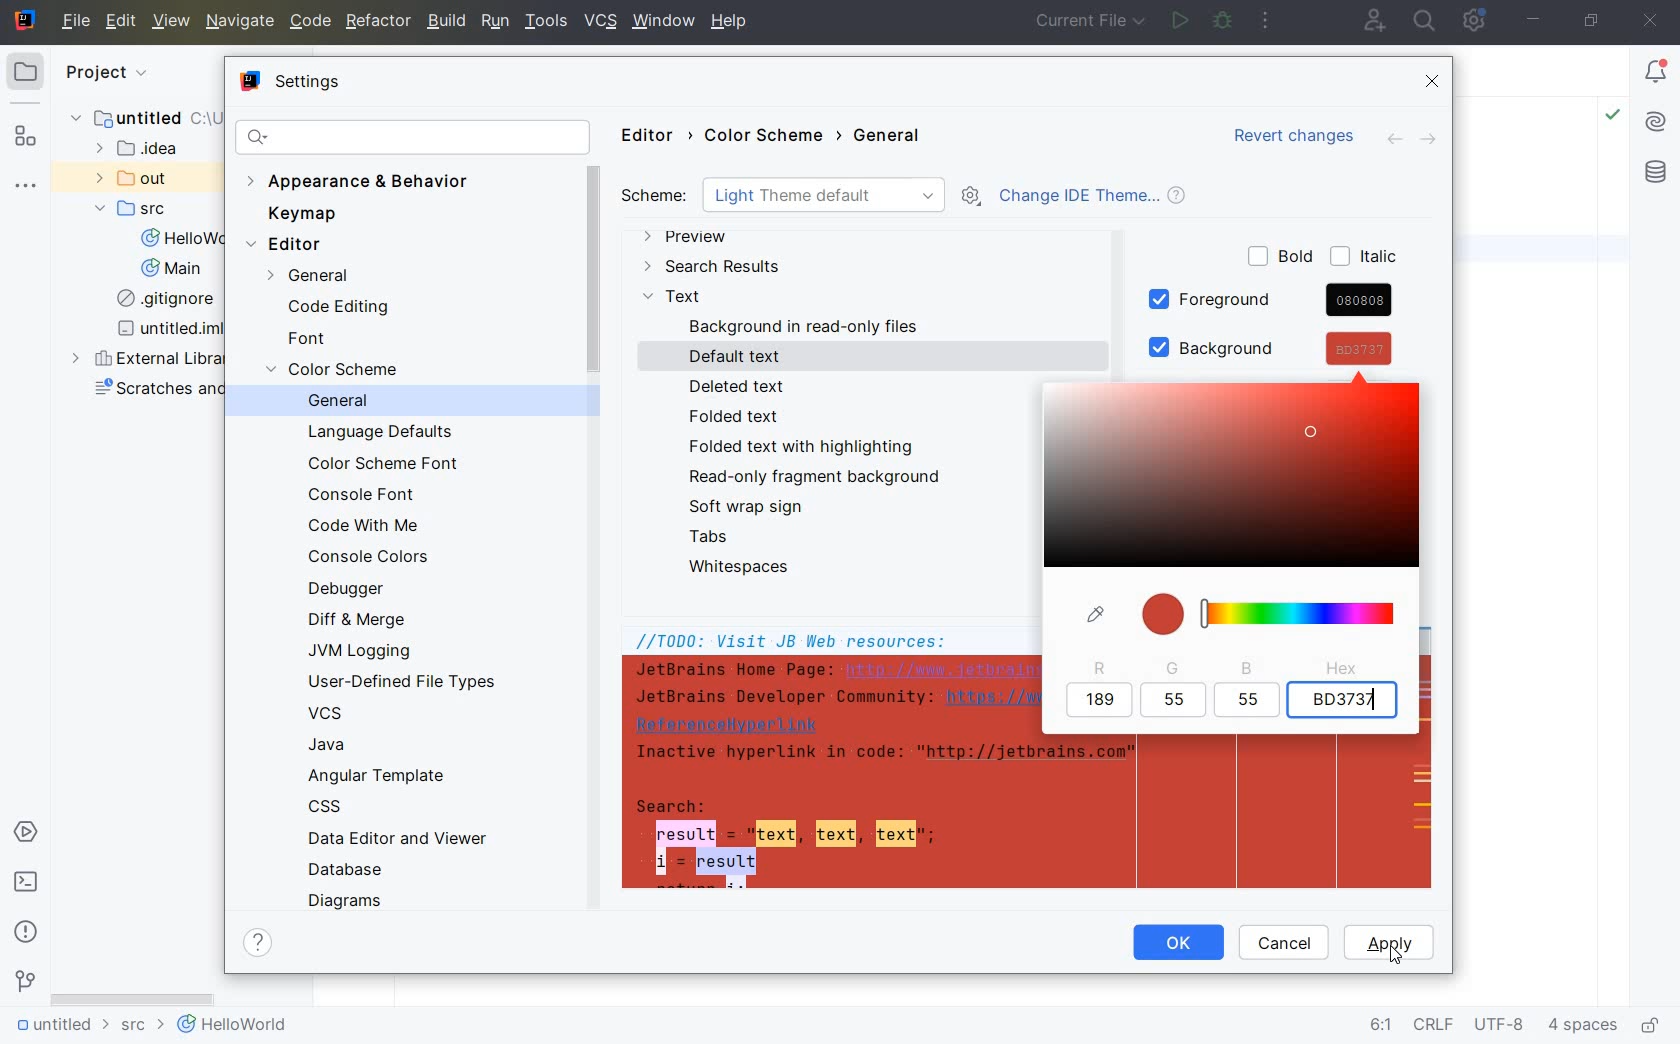 This screenshot has width=1680, height=1044. What do you see at coordinates (341, 371) in the screenshot?
I see `COLOR SCEME` at bounding box center [341, 371].